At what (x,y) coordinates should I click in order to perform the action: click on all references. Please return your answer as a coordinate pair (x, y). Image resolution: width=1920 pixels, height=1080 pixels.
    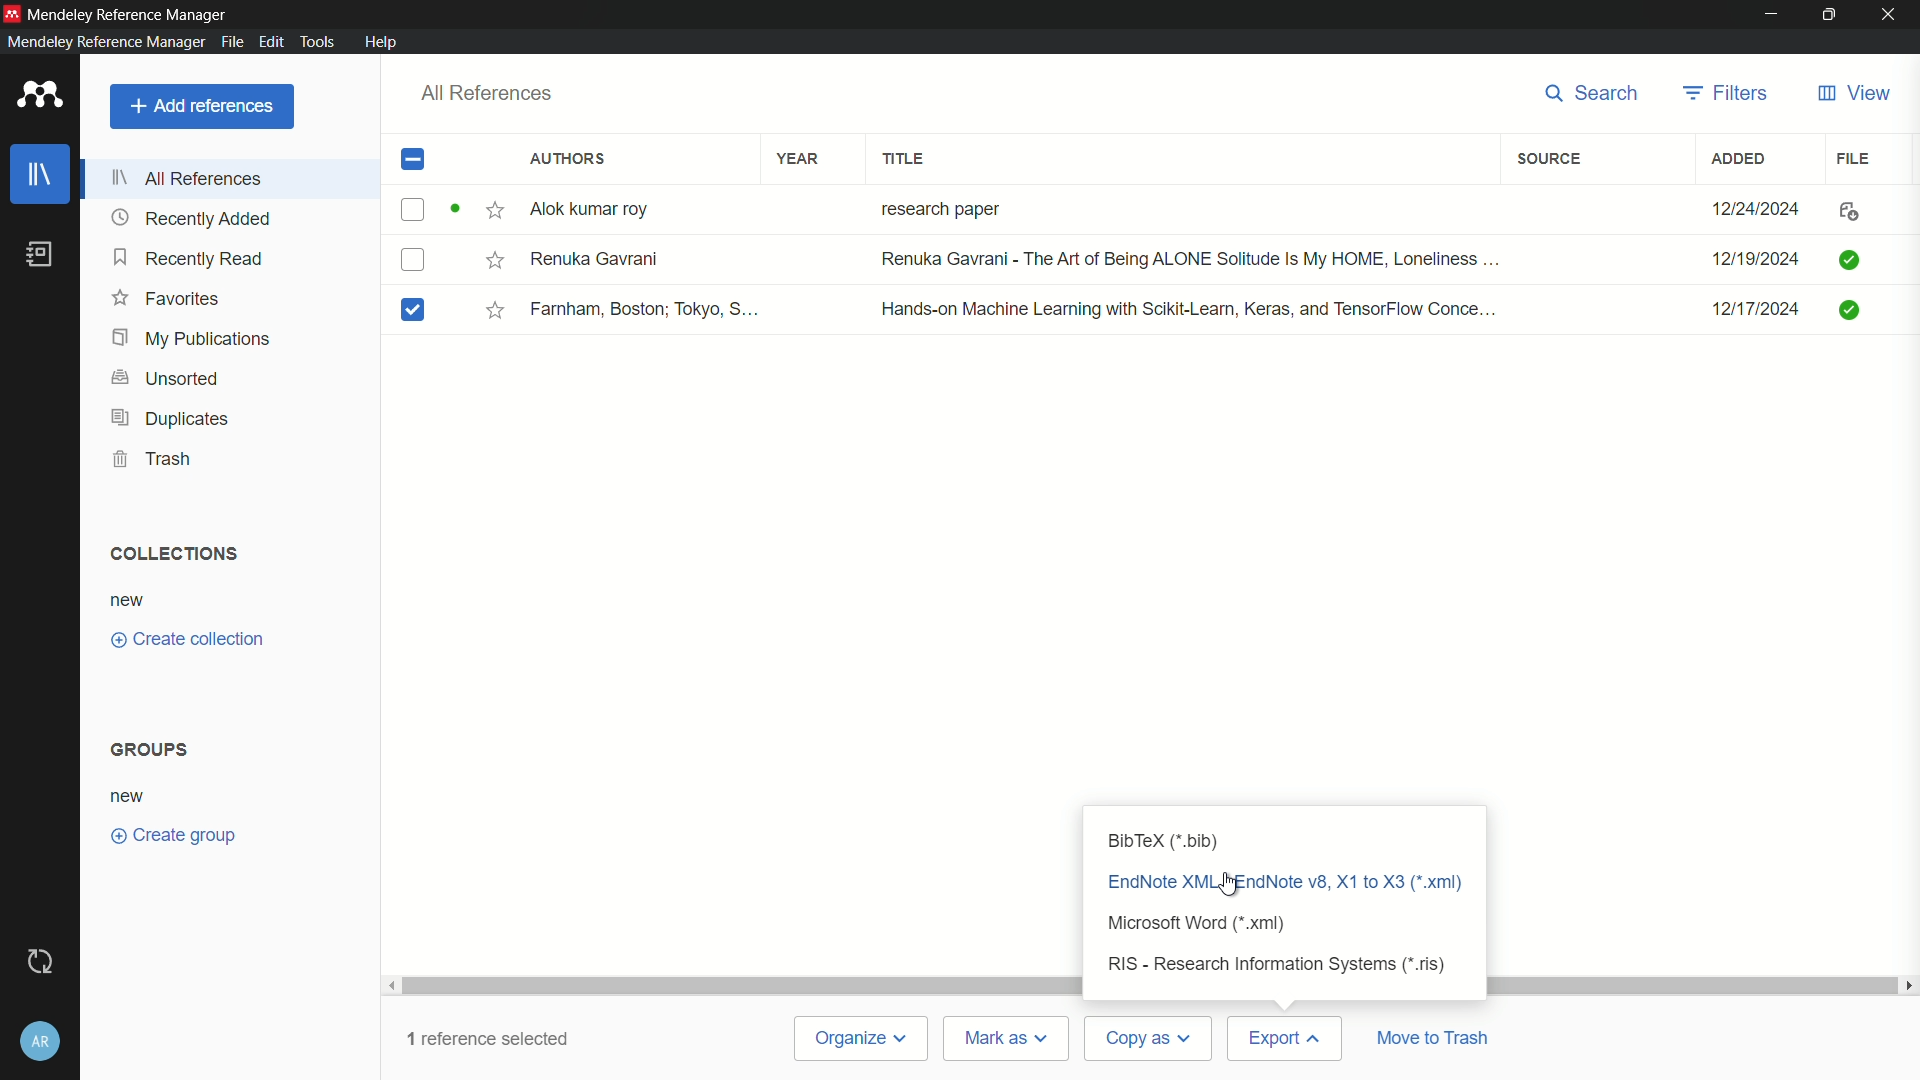
    Looking at the image, I should click on (187, 181).